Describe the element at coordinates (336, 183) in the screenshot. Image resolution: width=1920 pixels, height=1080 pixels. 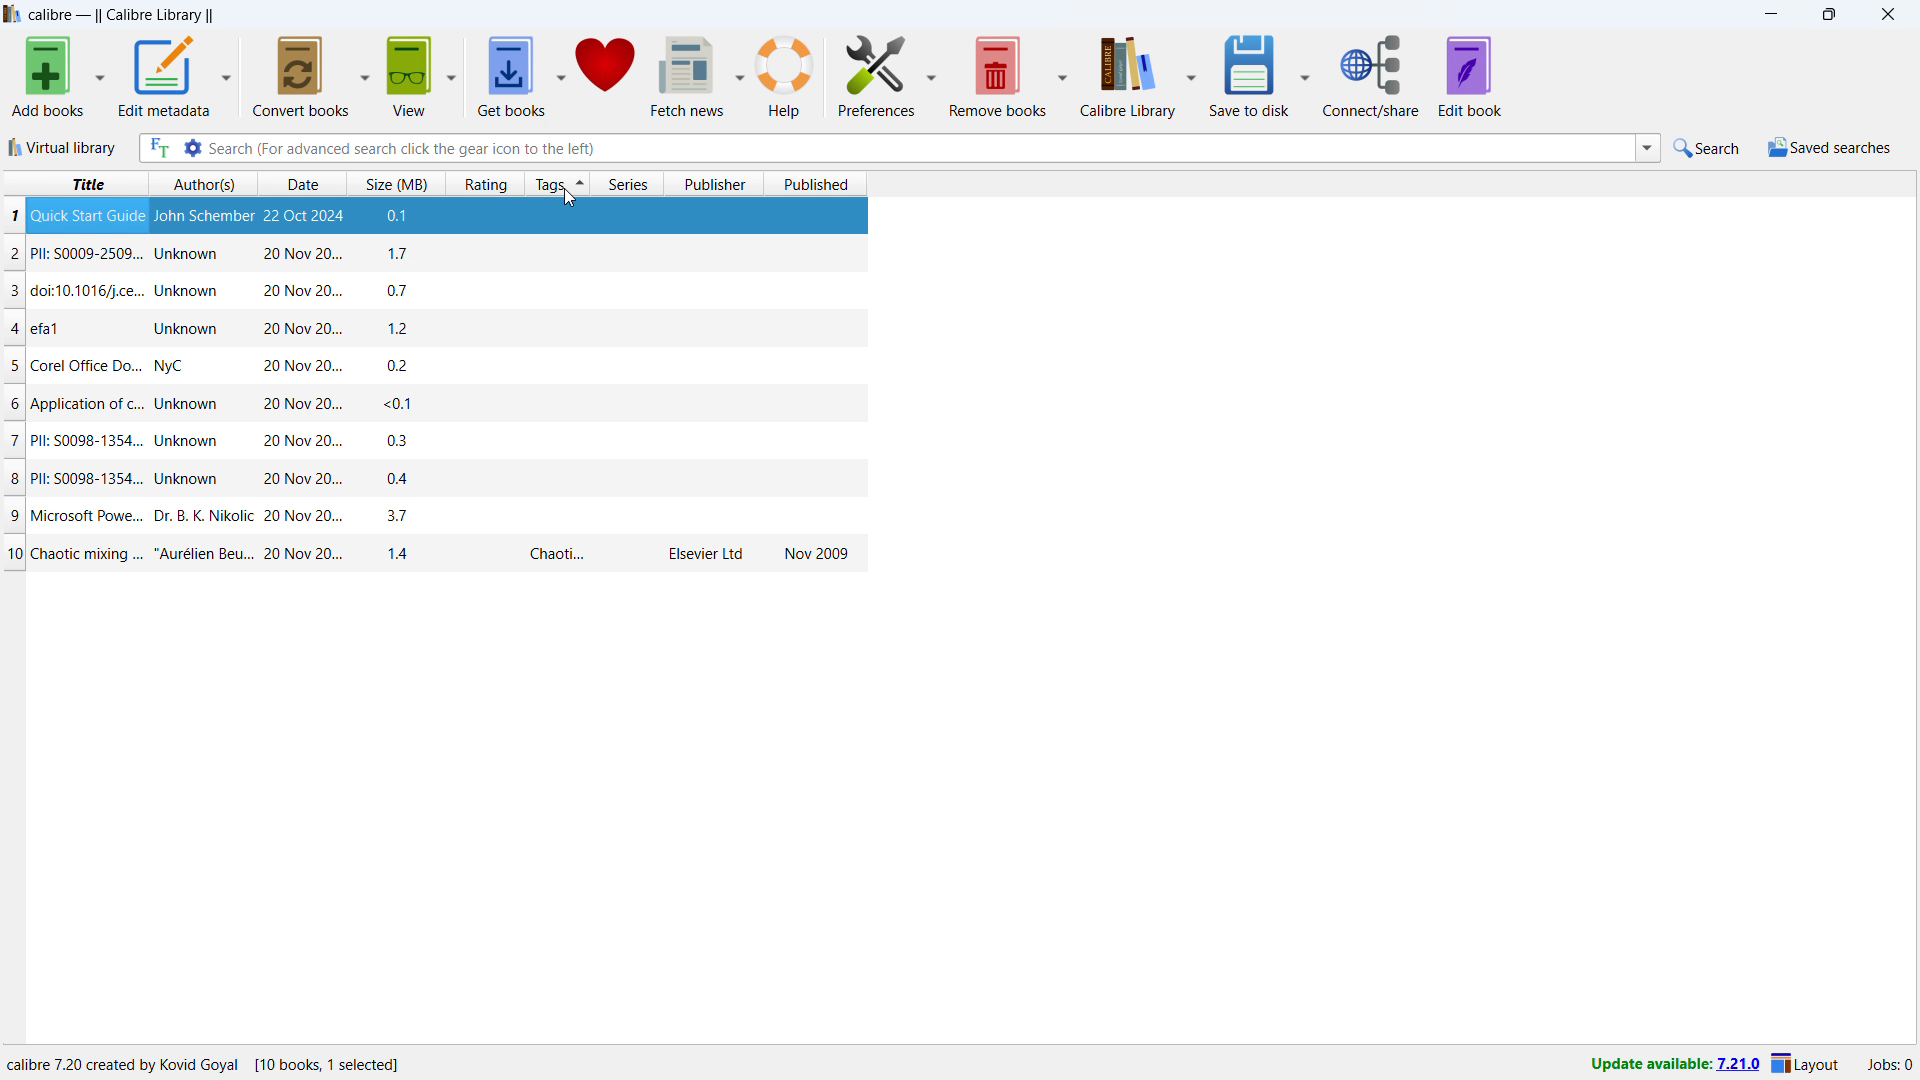
I see `select sorting order` at that location.